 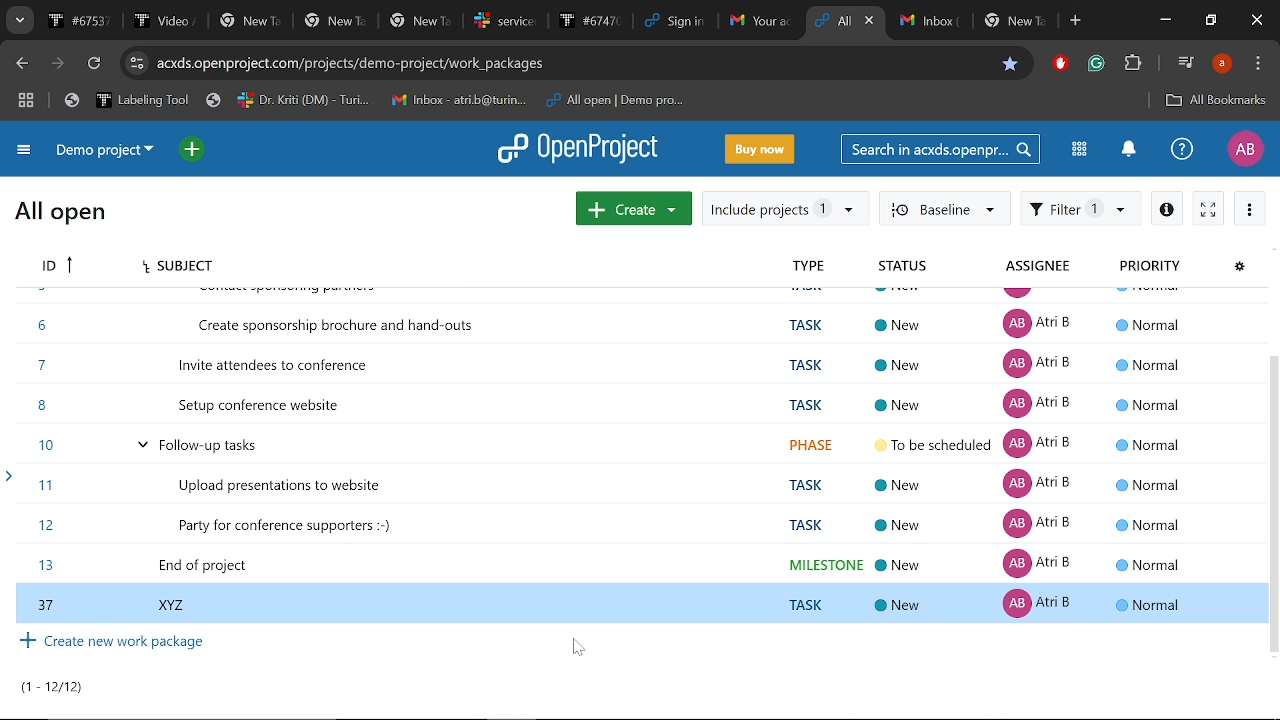 I want to click on Bookmark this tab, so click(x=1011, y=64).